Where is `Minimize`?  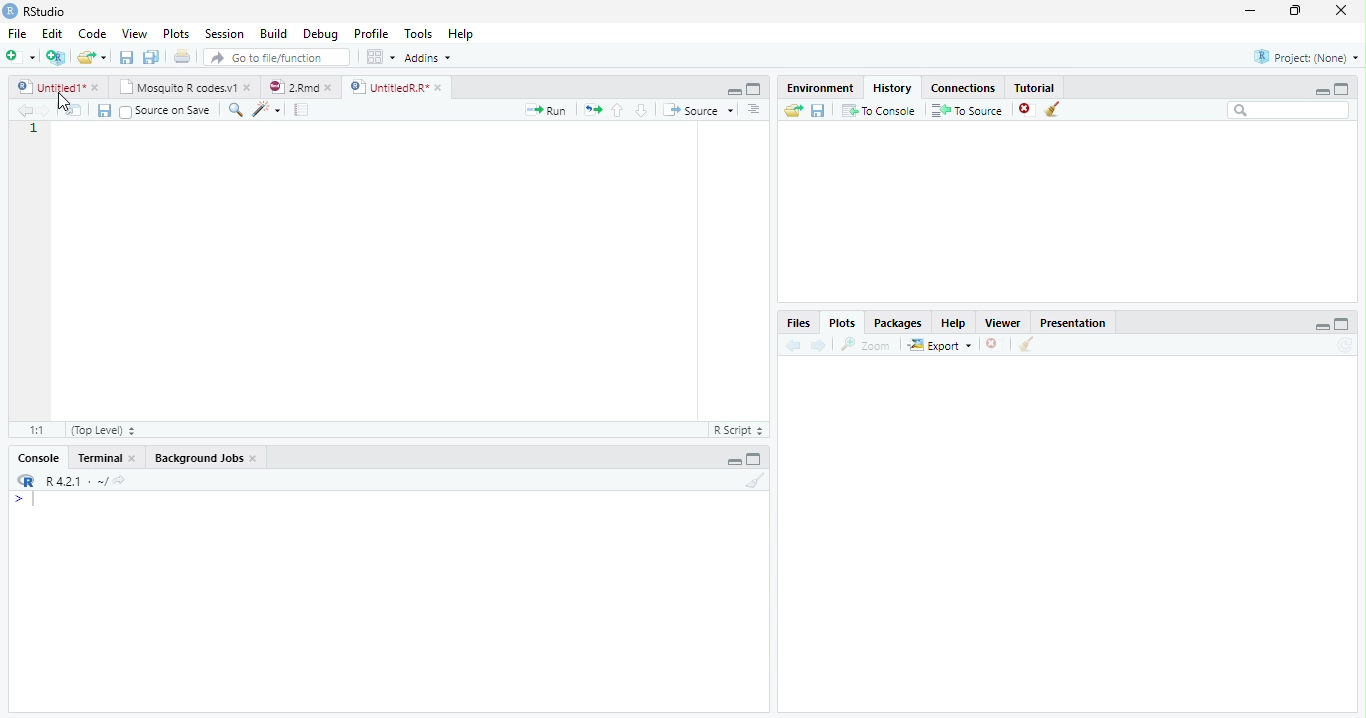 Minimize is located at coordinates (1321, 326).